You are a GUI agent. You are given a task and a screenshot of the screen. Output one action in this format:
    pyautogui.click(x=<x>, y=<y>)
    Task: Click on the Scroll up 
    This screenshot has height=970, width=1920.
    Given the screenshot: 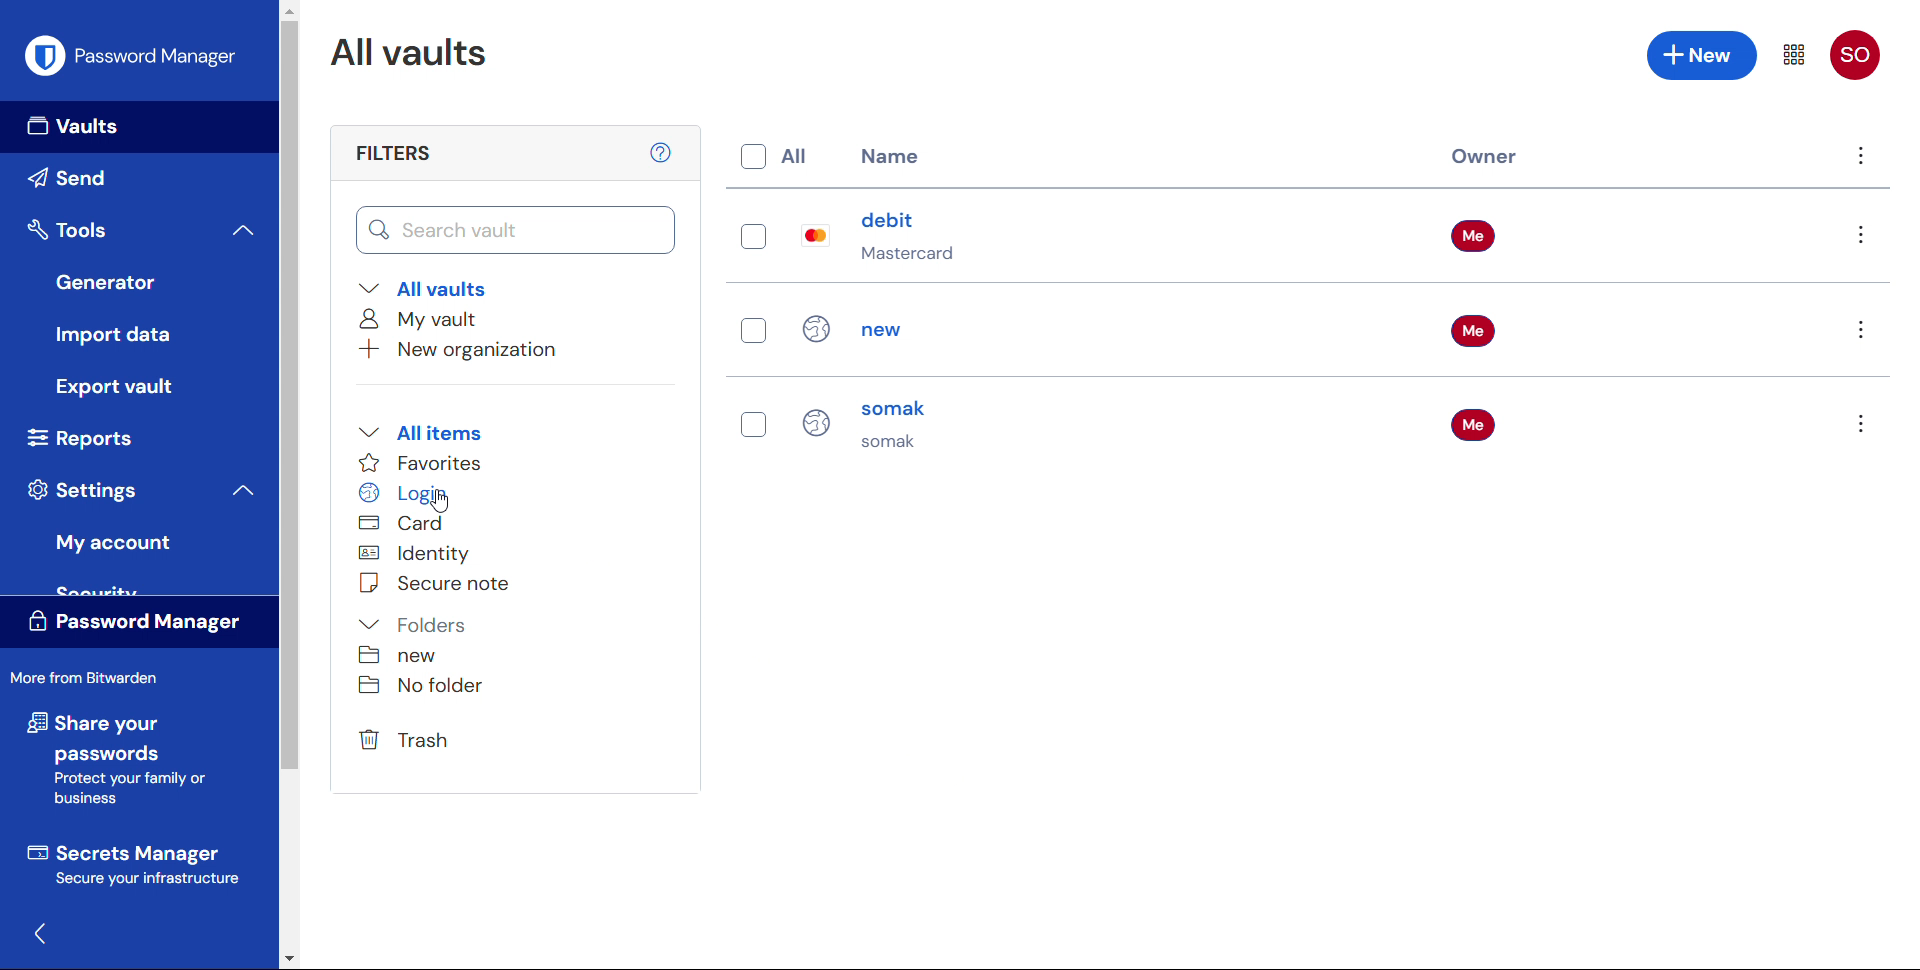 What is the action you would take?
    pyautogui.click(x=287, y=8)
    